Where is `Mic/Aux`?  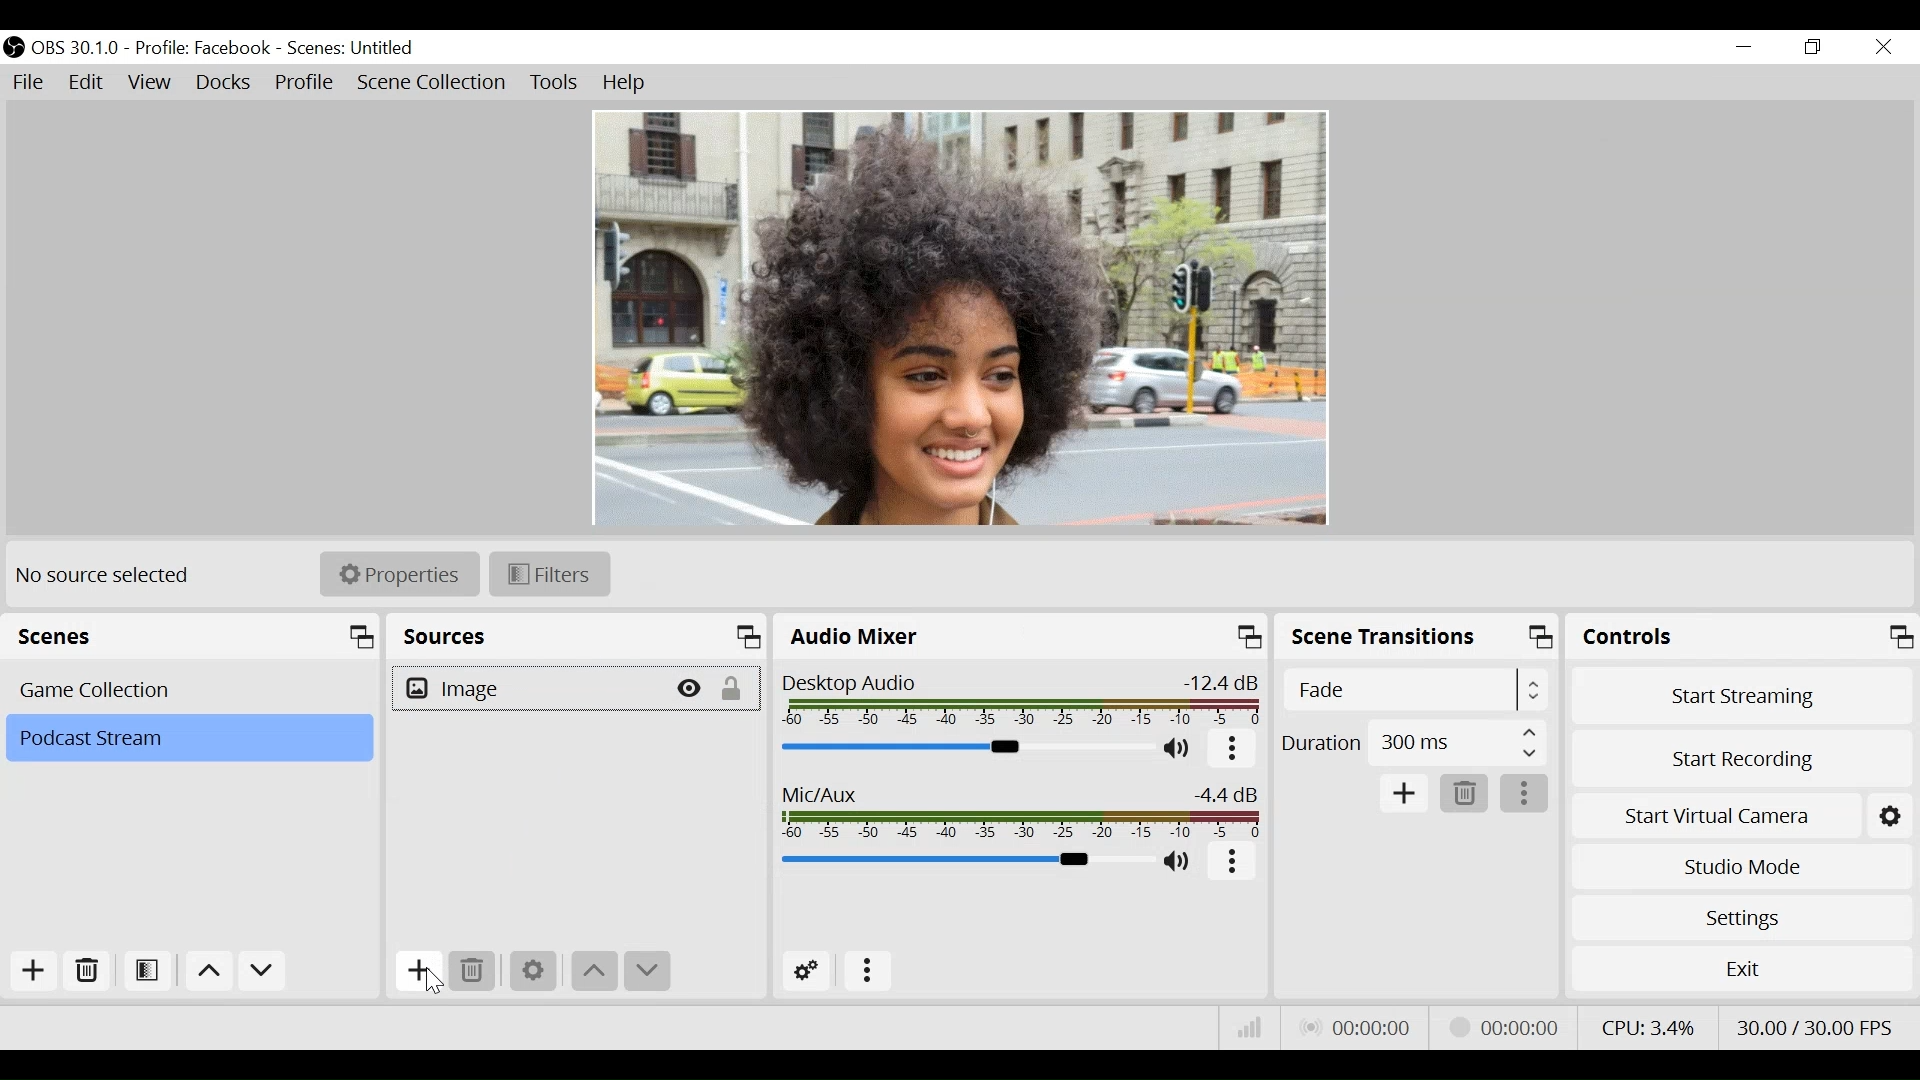 Mic/Aux is located at coordinates (1016, 808).